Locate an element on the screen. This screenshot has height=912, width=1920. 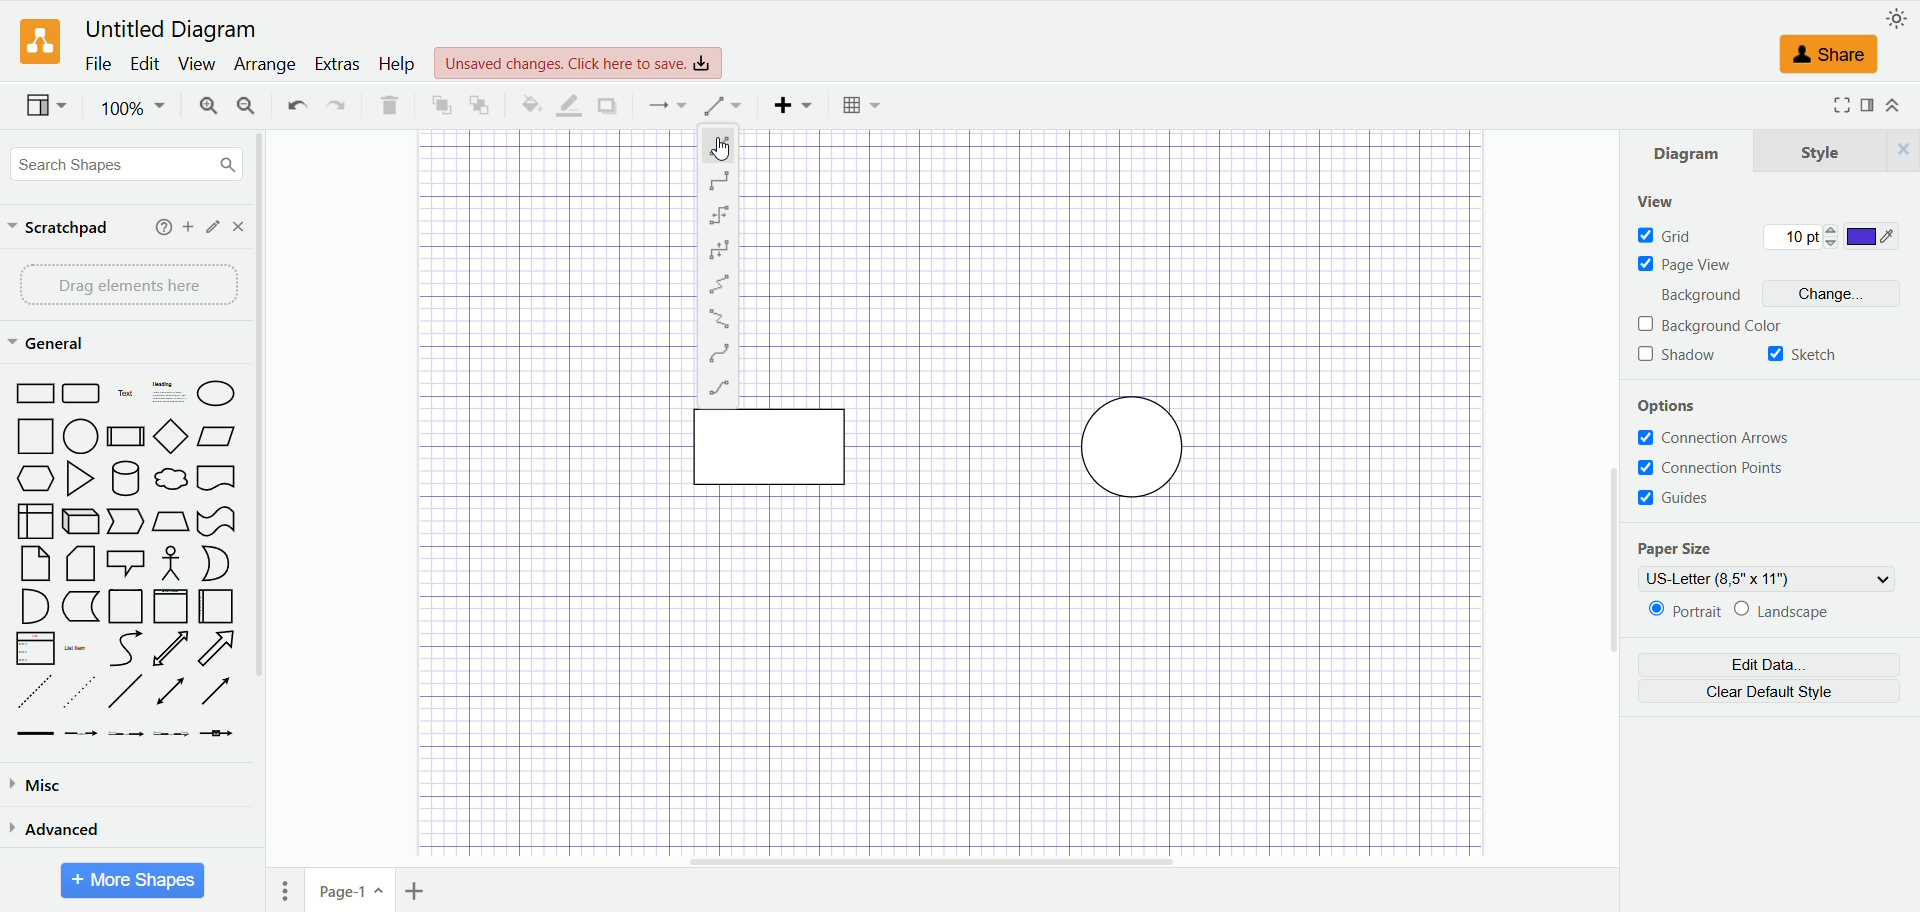
background is located at coordinates (1694, 297).